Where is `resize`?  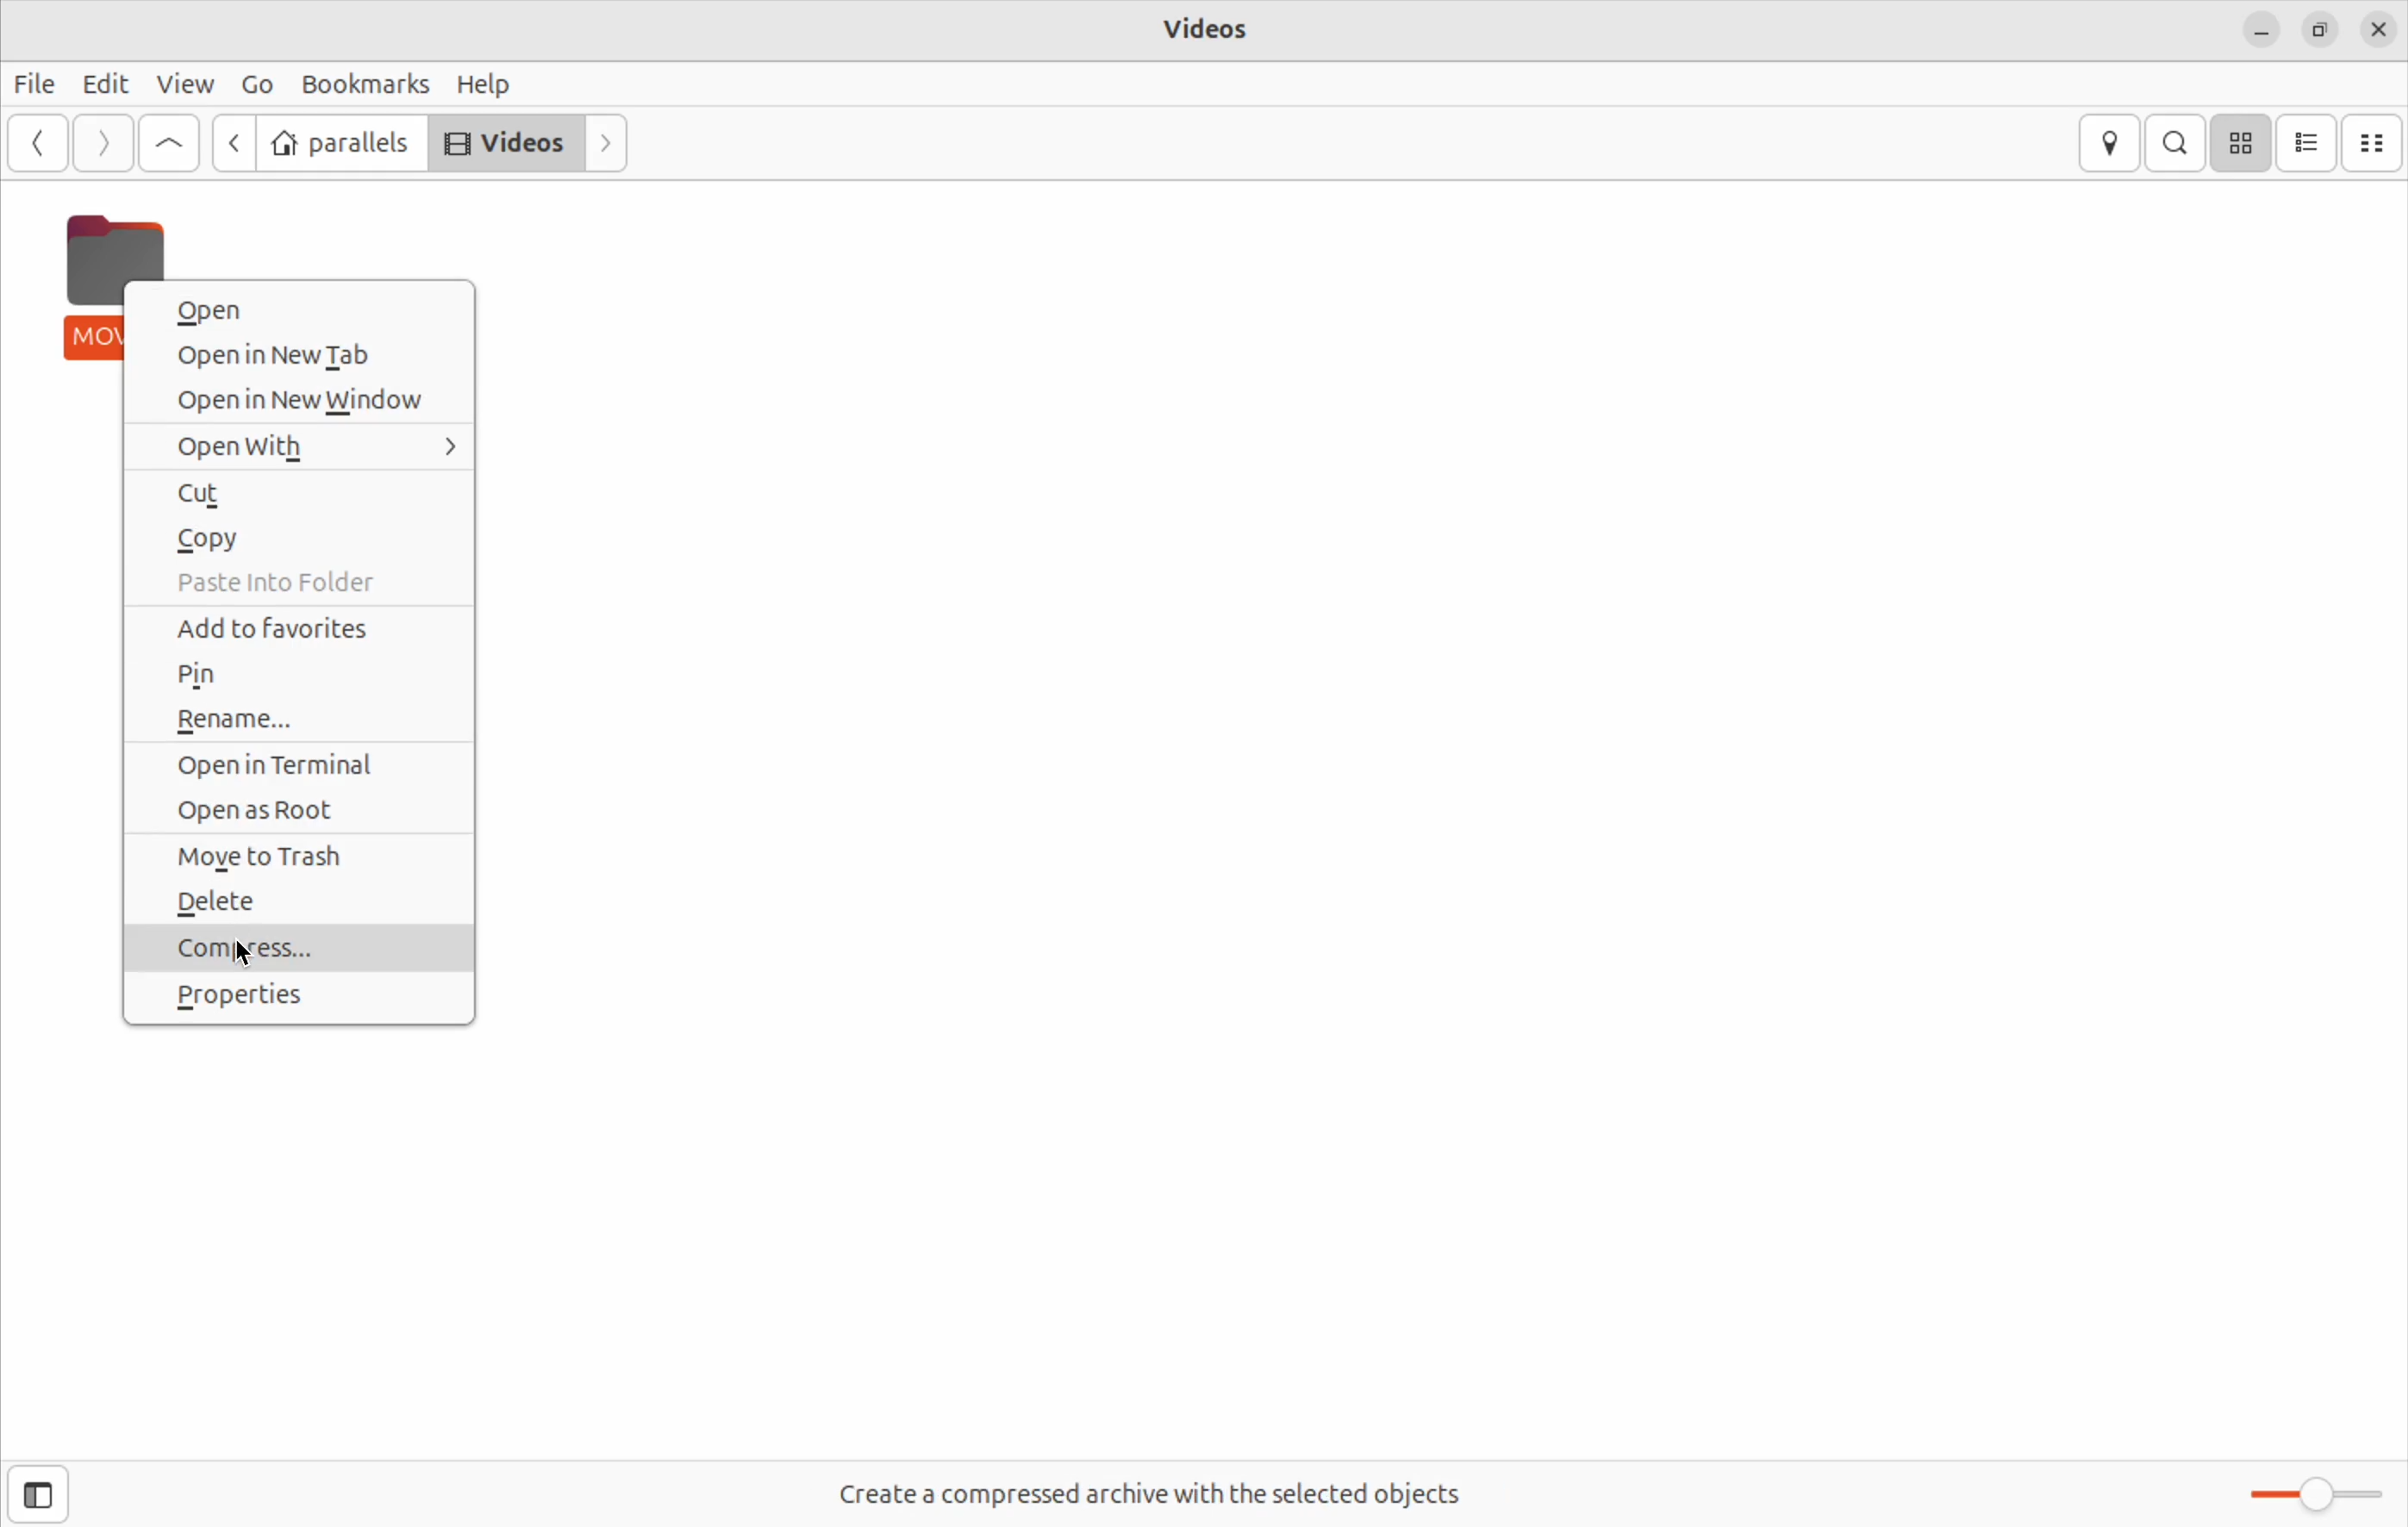
resize is located at coordinates (2318, 28).